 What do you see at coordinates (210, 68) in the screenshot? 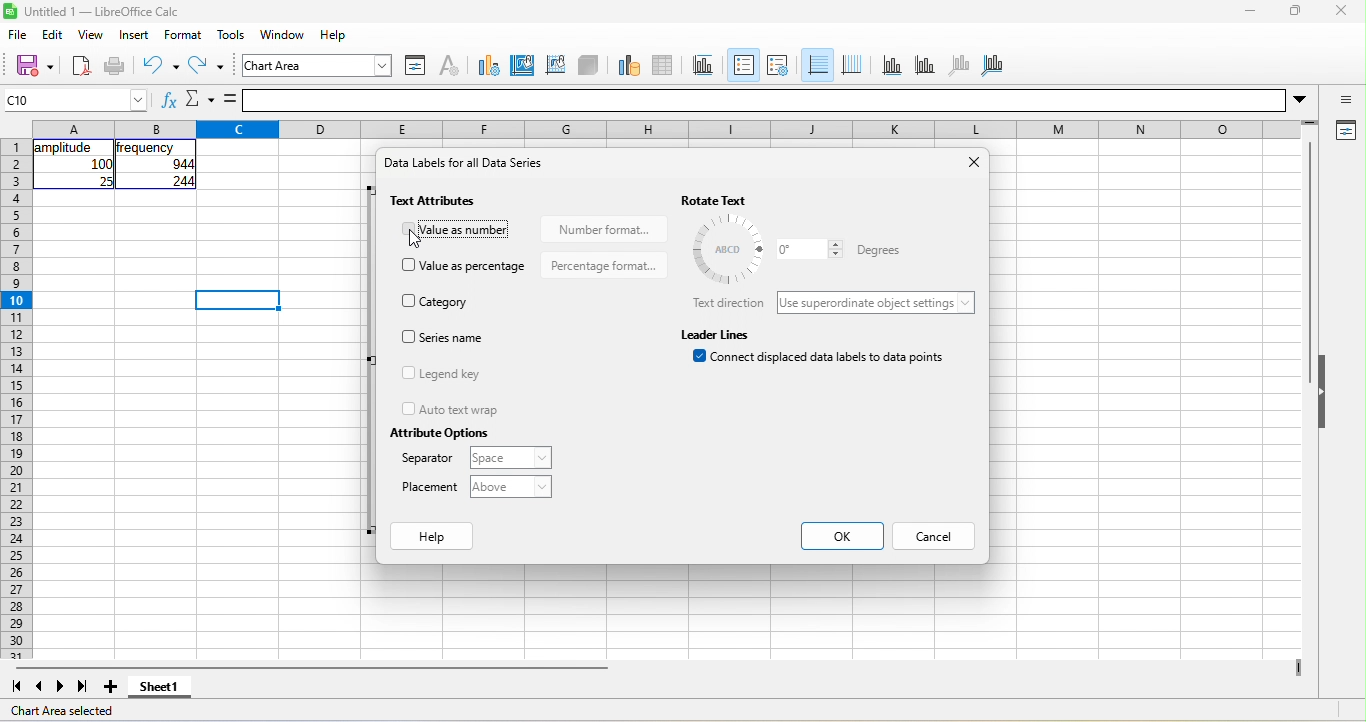
I see `redo` at bounding box center [210, 68].